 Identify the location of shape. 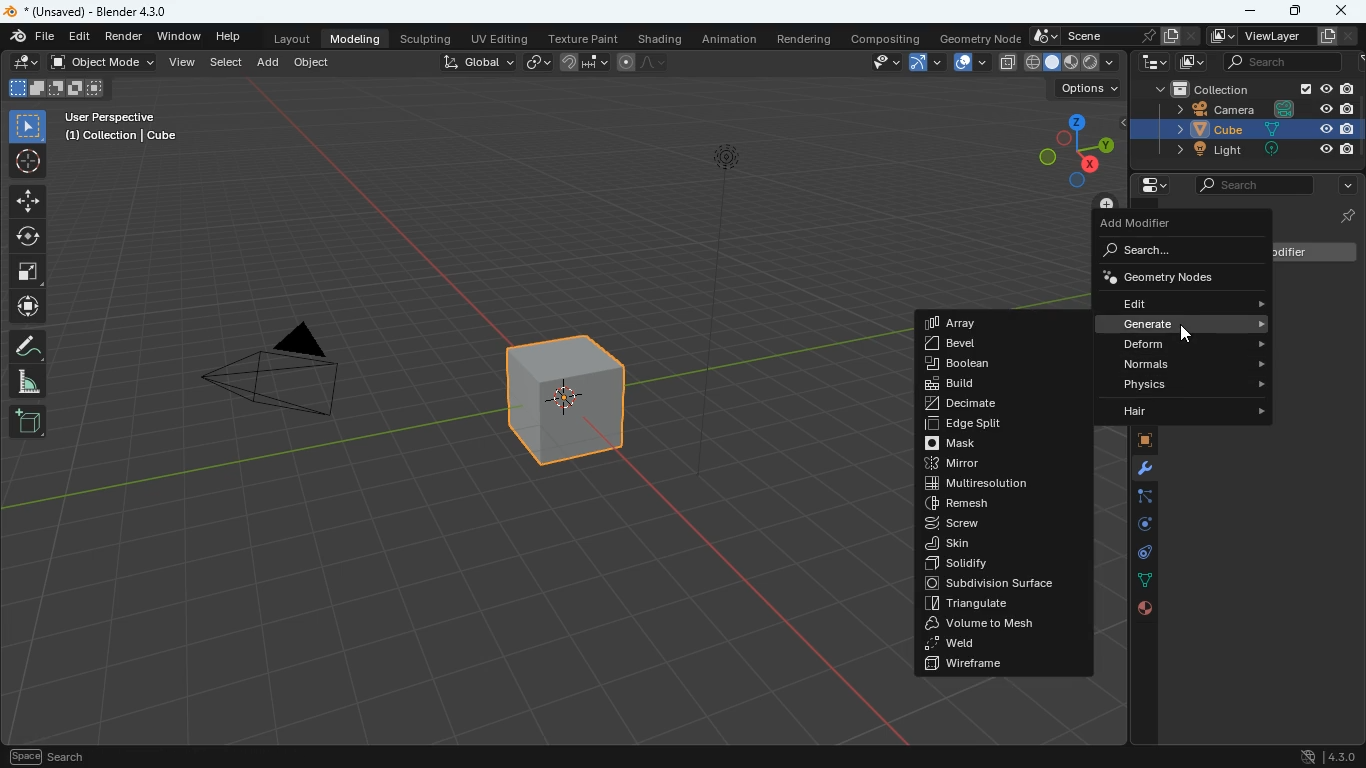
(56, 88).